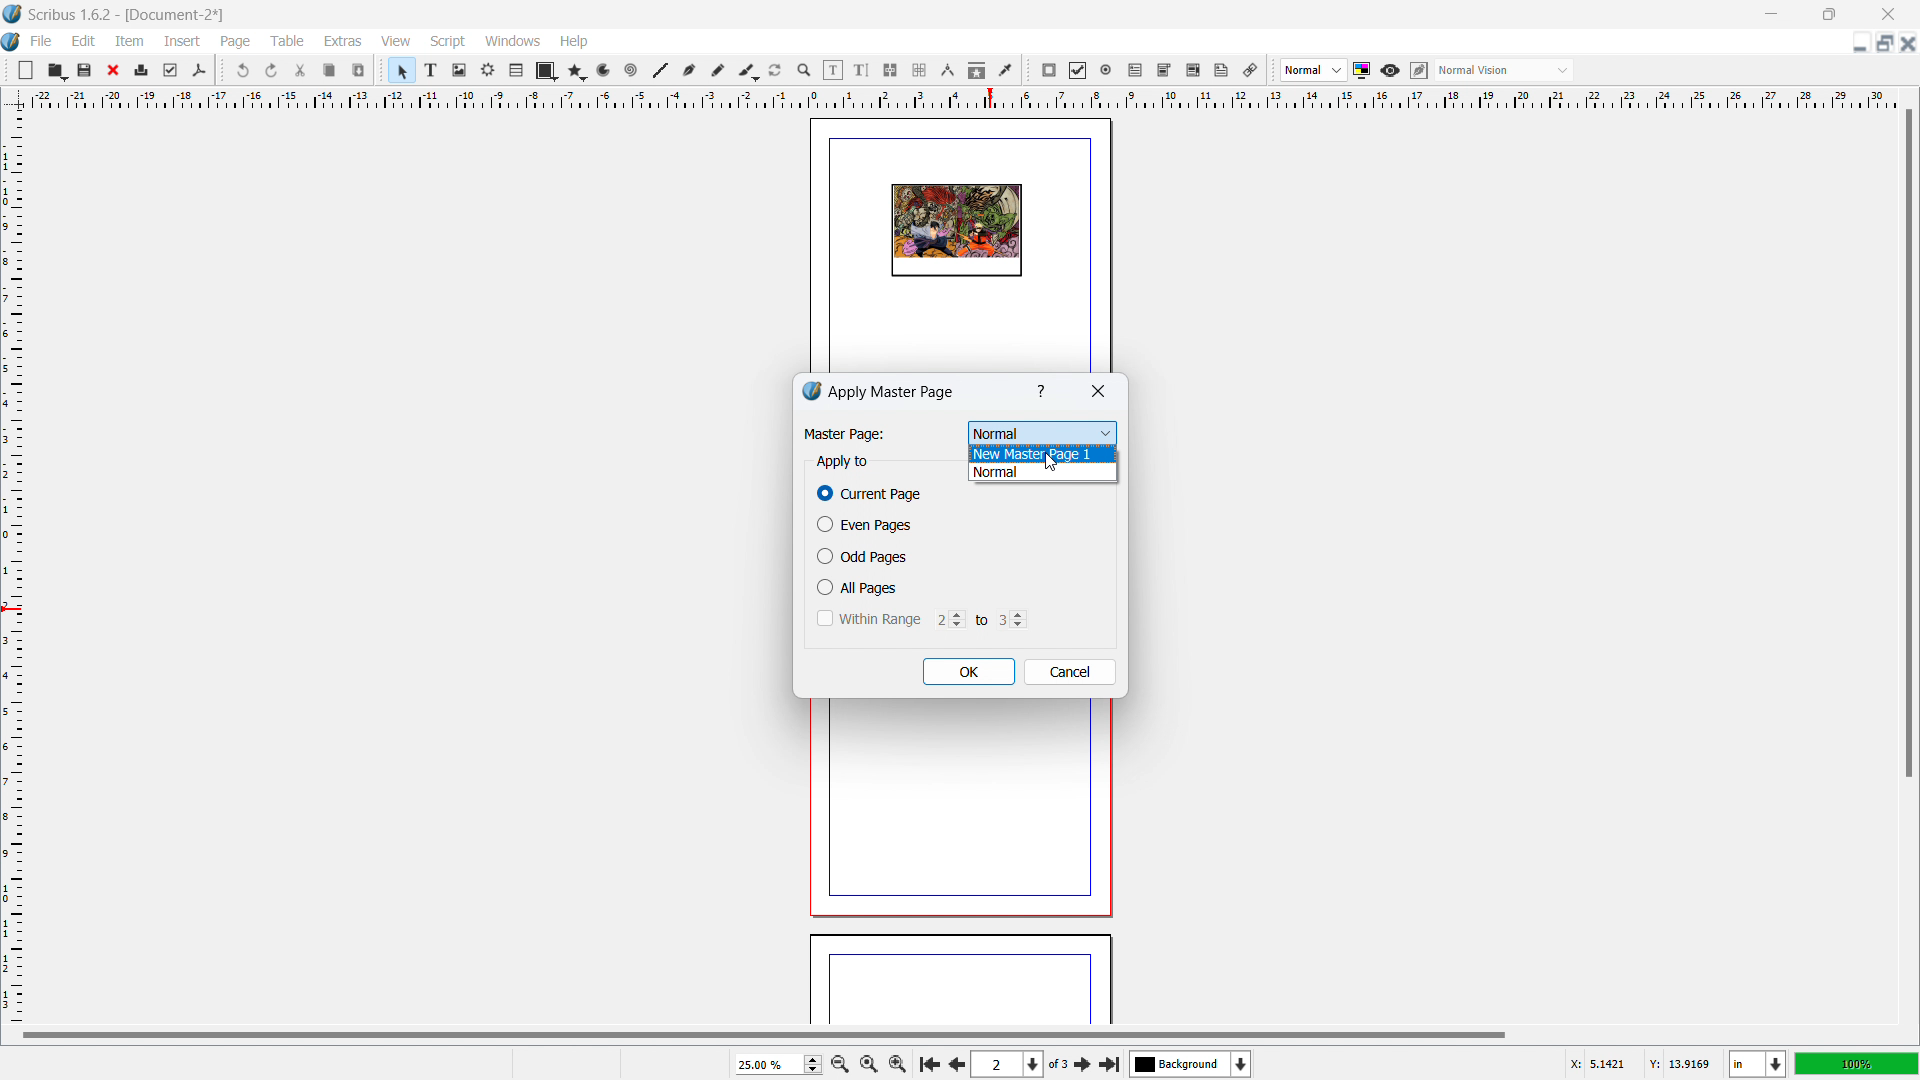 This screenshot has height=1080, width=1920. Describe the element at coordinates (1007, 1065) in the screenshot. I see `select the current page` at that location.